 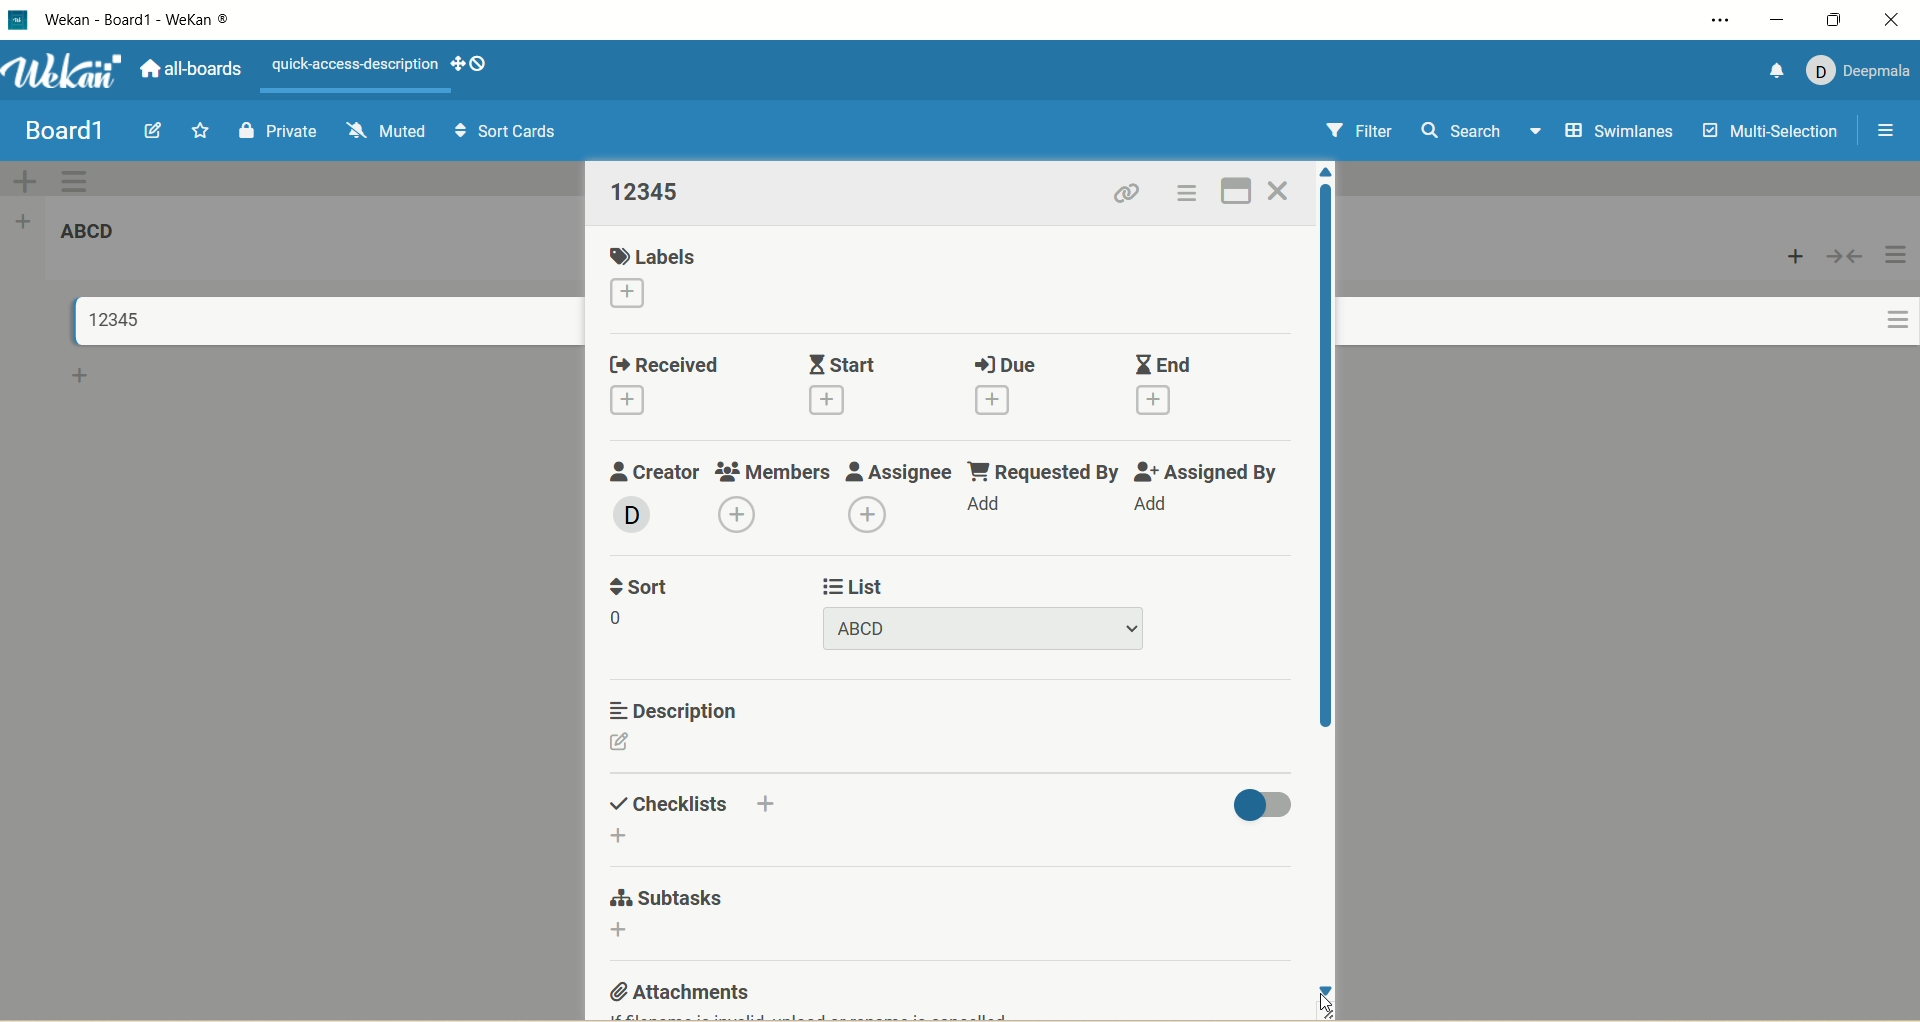 What do you see at coordinates (279, 128) in the screenshot?
I see `private` at bounding box center [279, 128].